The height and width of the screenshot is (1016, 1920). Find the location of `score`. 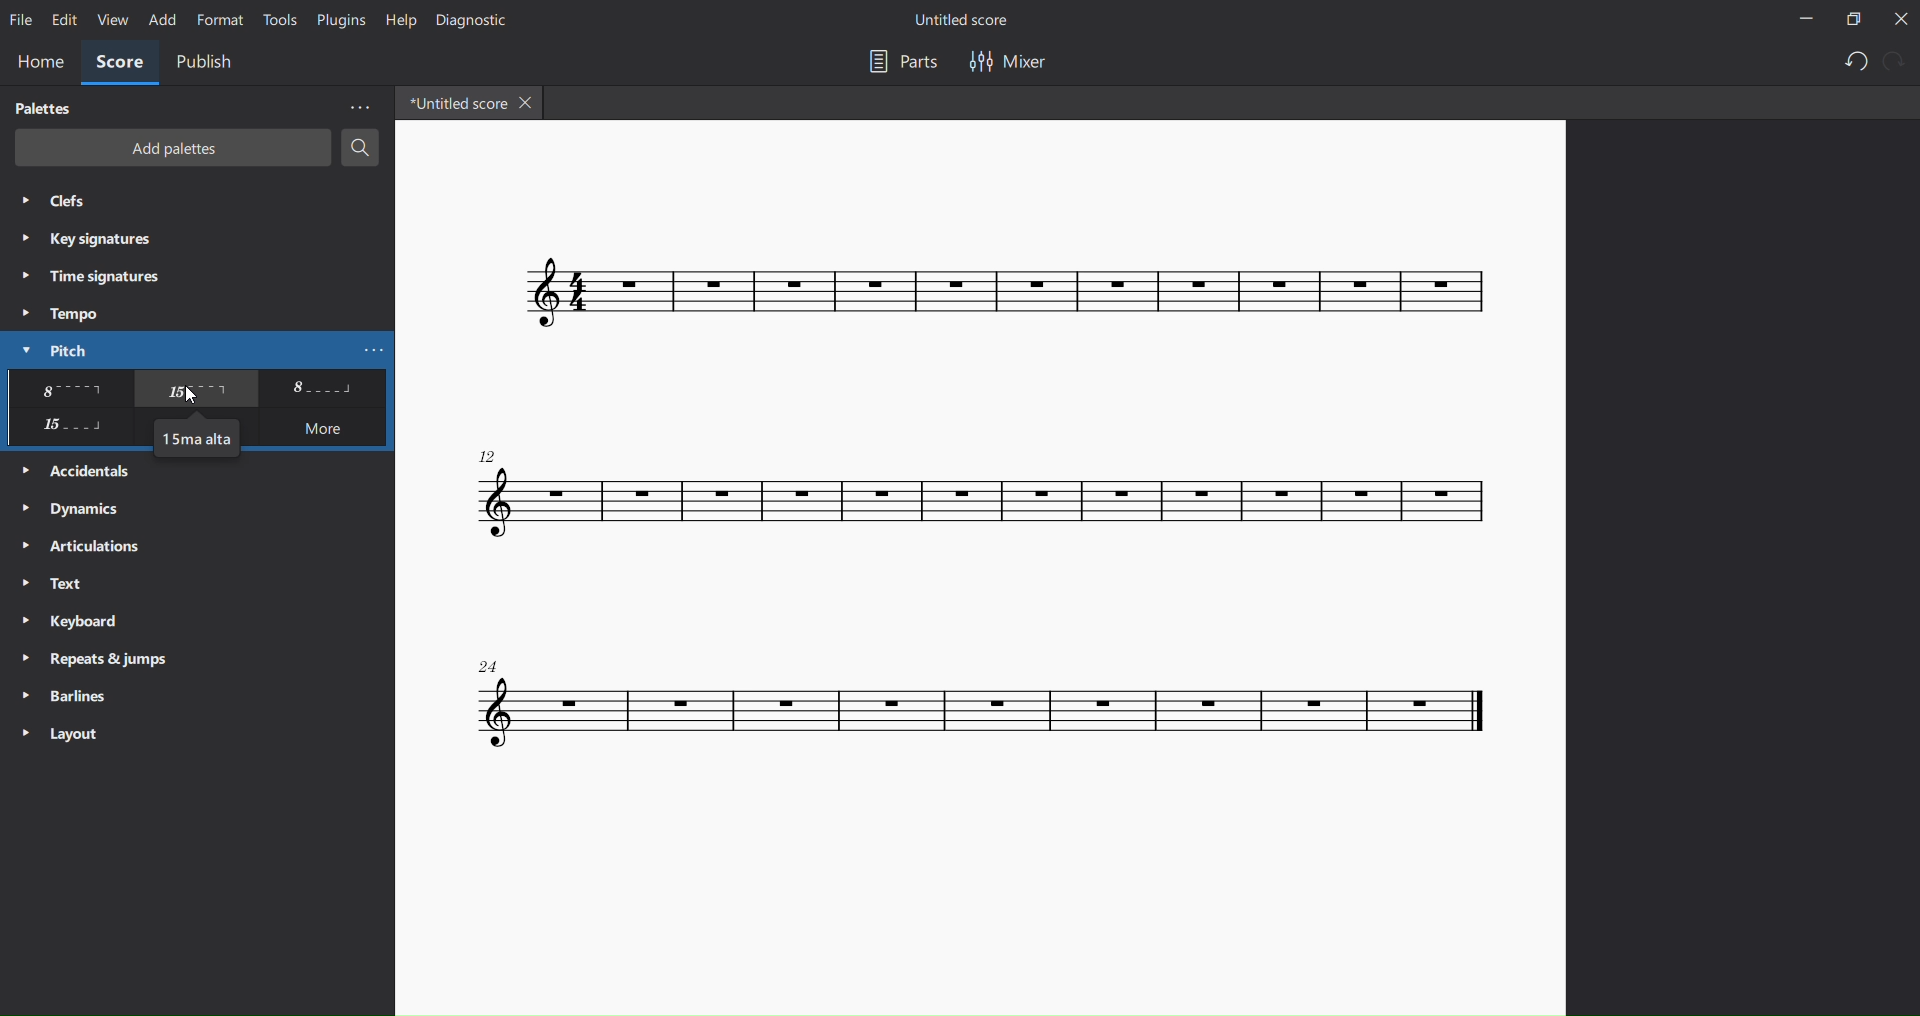

score is located at coordinates (117, 64).